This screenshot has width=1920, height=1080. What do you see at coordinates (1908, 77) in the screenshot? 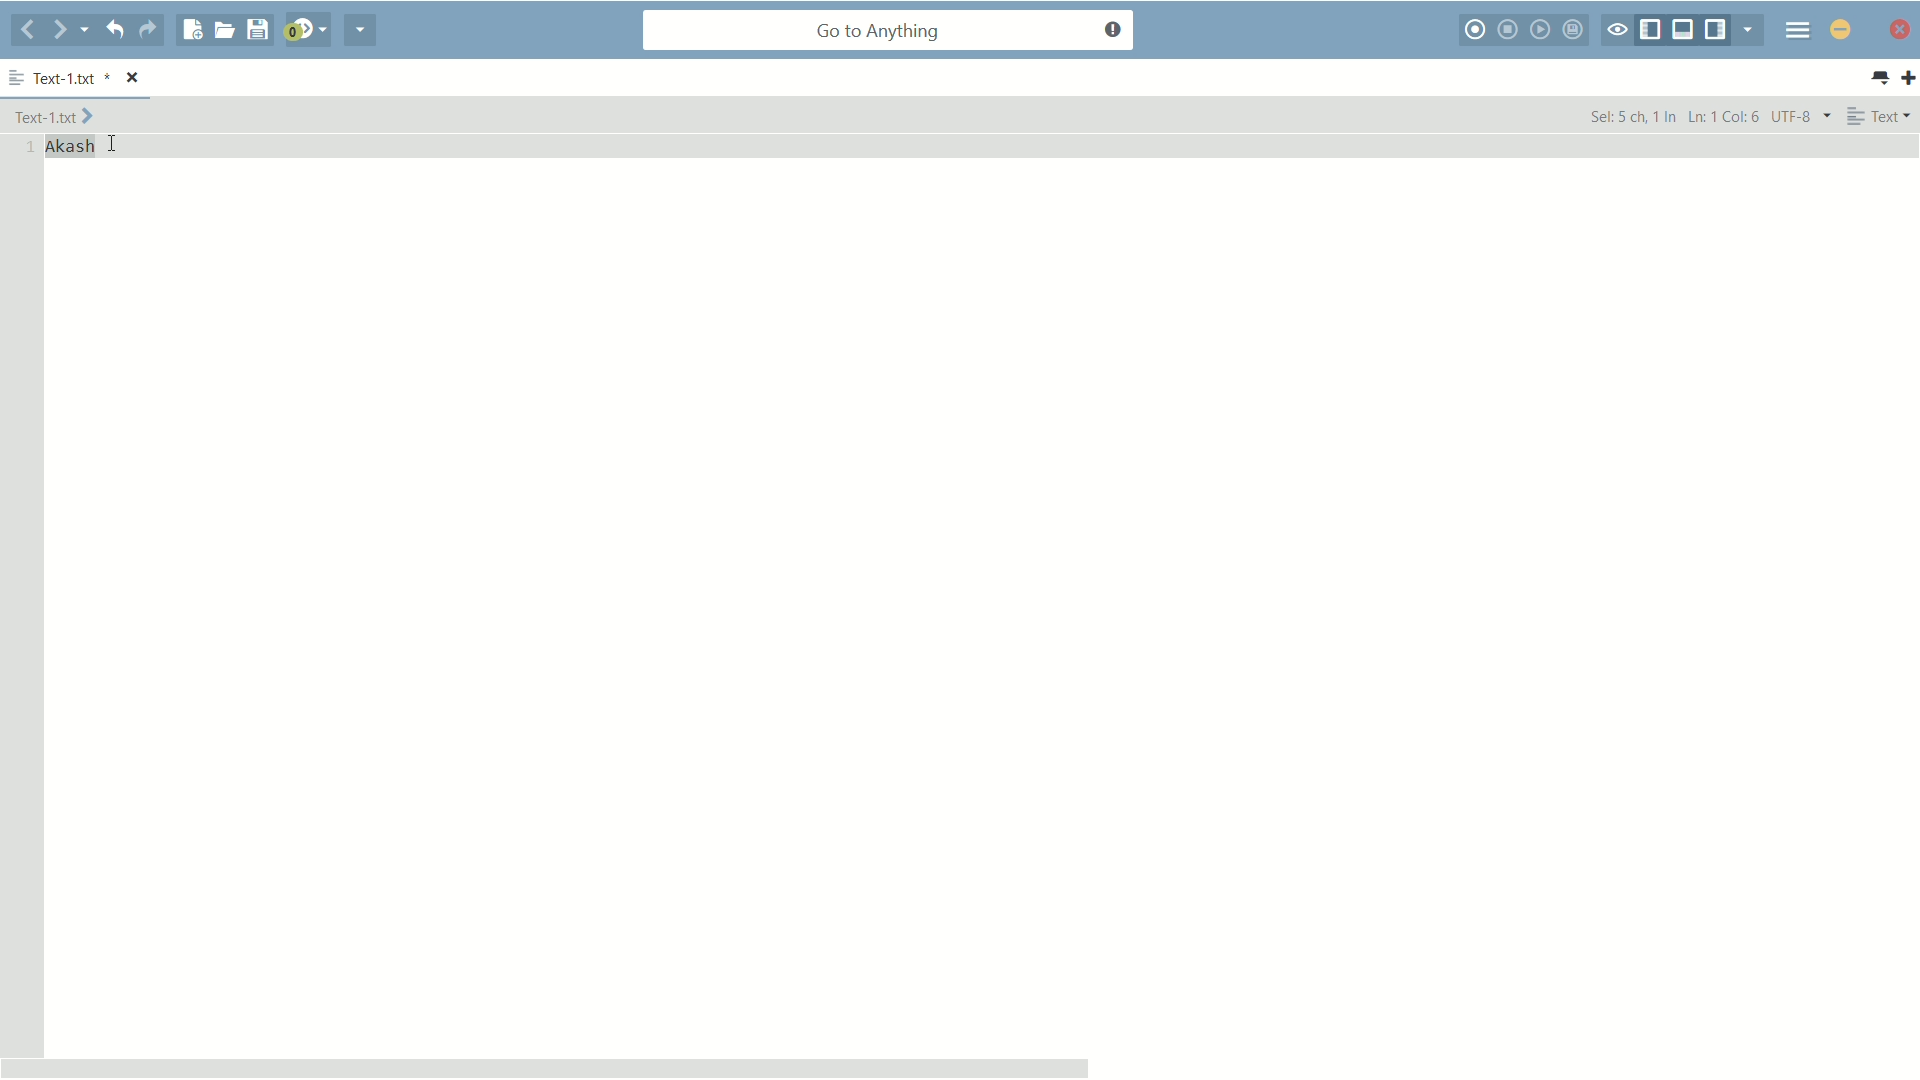
I see `new tab` at bounding box center [1908, 77].